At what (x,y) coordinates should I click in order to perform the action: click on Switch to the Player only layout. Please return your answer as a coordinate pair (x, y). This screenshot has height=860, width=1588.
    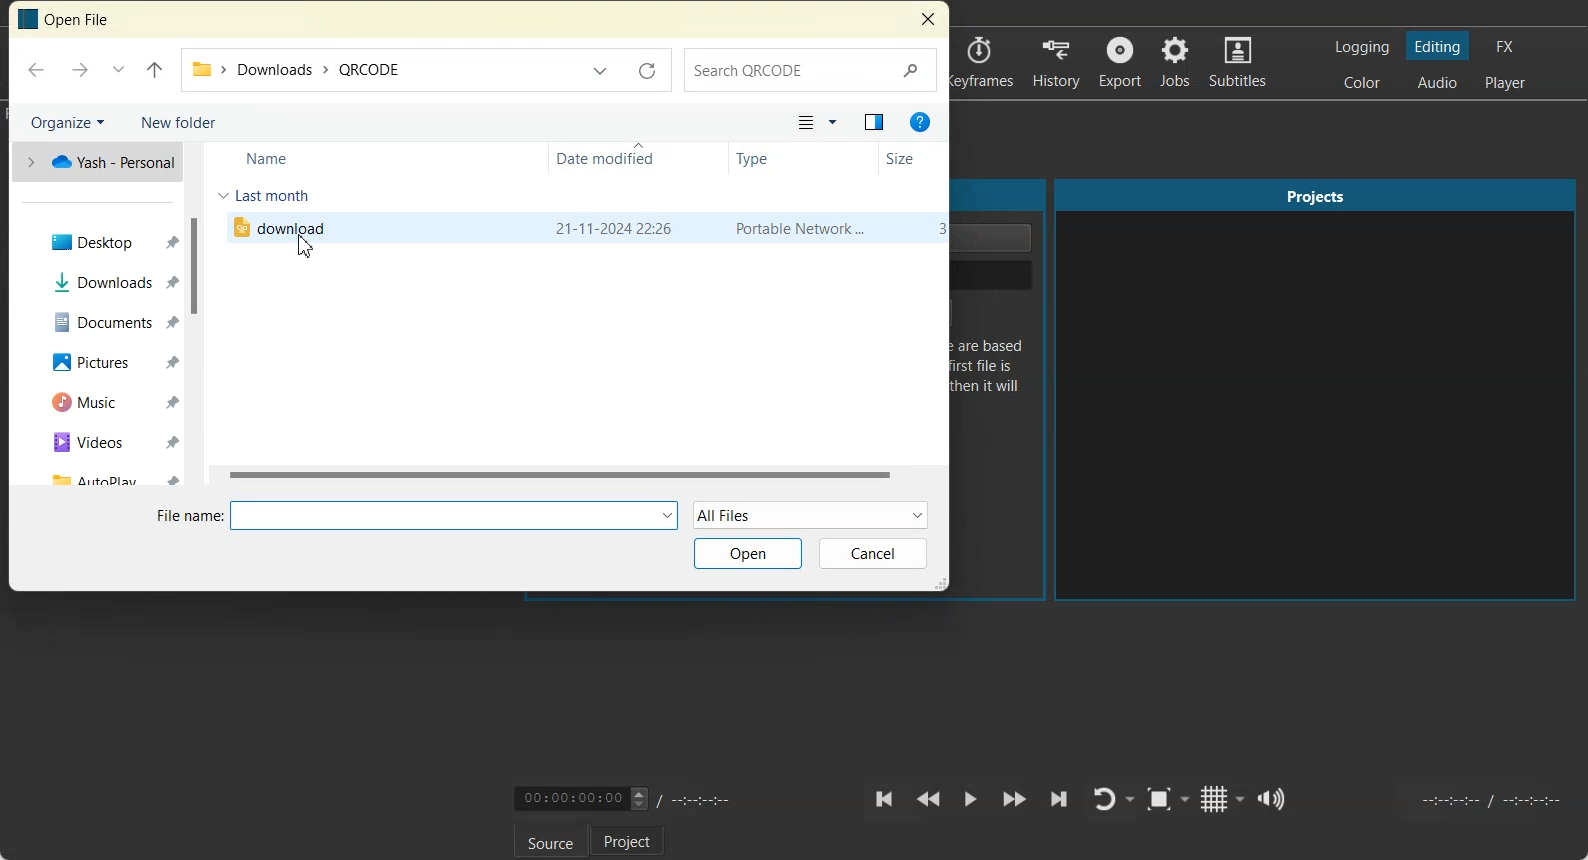
    Looking at the image, I should click on (1507, 84).